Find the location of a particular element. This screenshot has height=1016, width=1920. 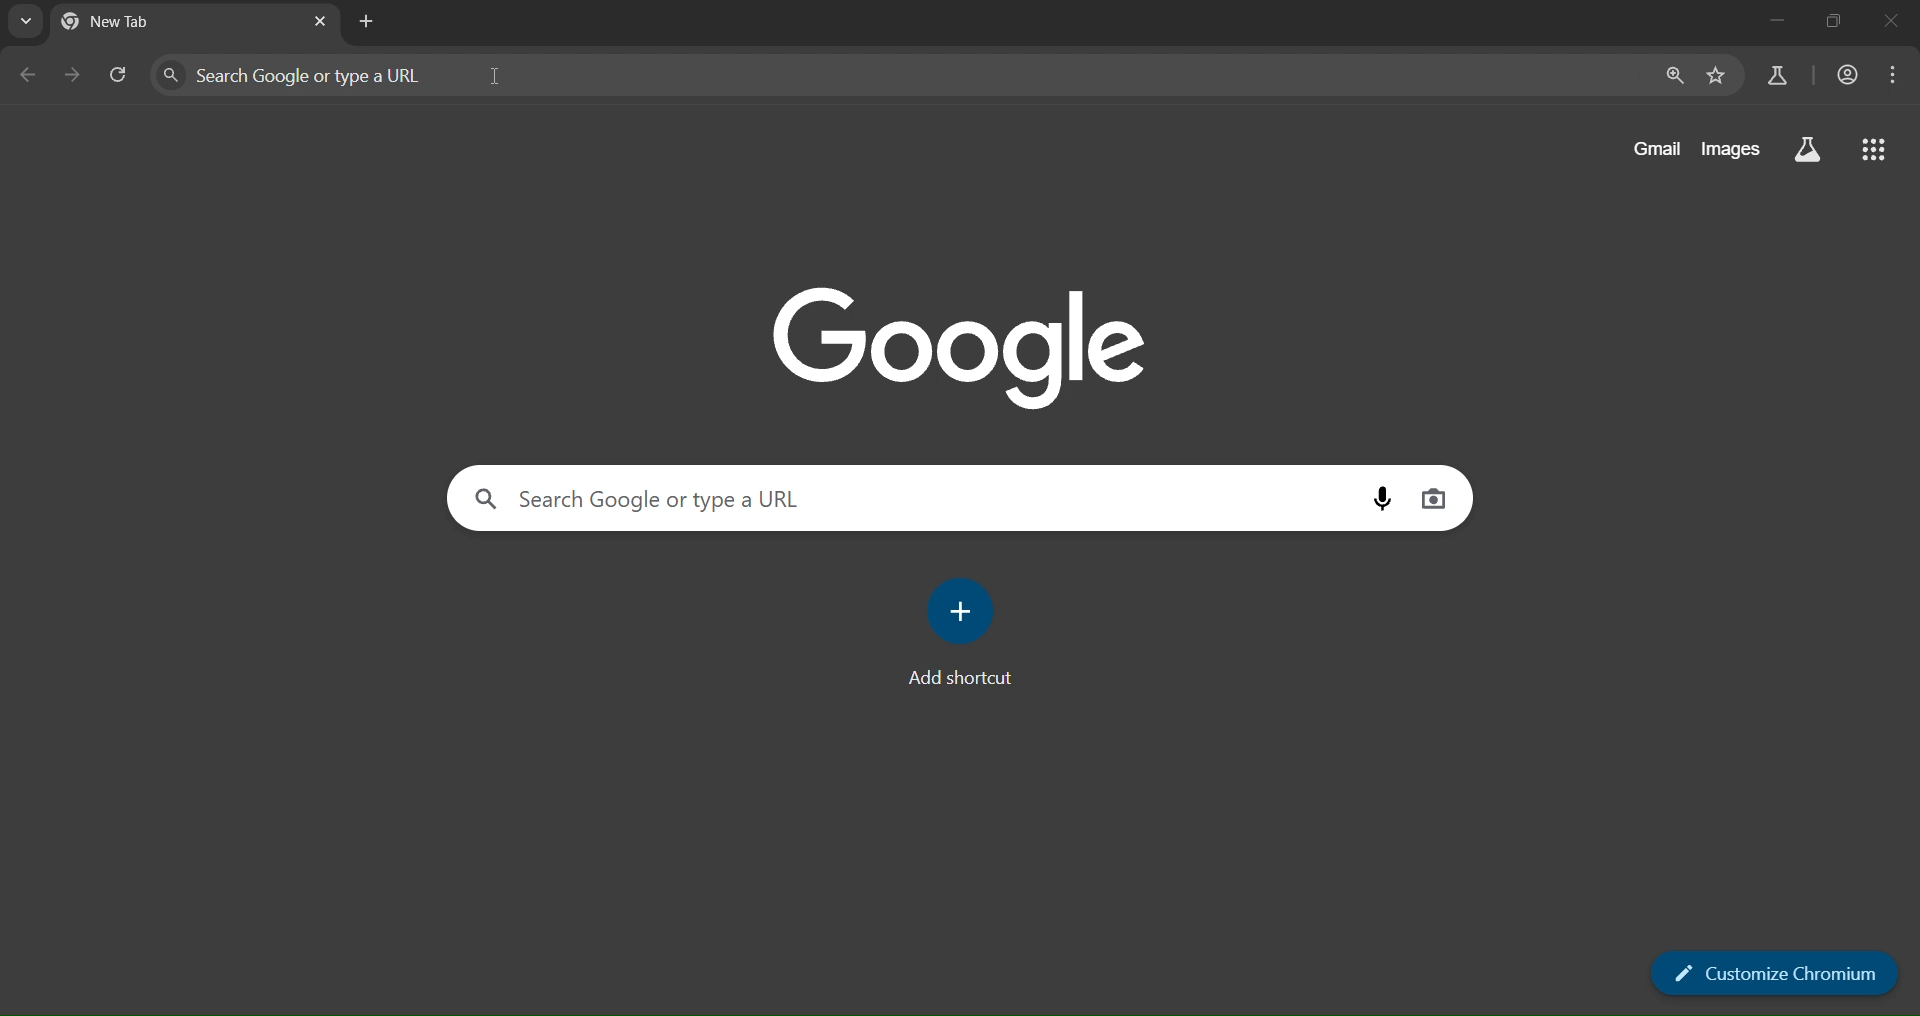

add shortcut is located at coordinates (968, 634).